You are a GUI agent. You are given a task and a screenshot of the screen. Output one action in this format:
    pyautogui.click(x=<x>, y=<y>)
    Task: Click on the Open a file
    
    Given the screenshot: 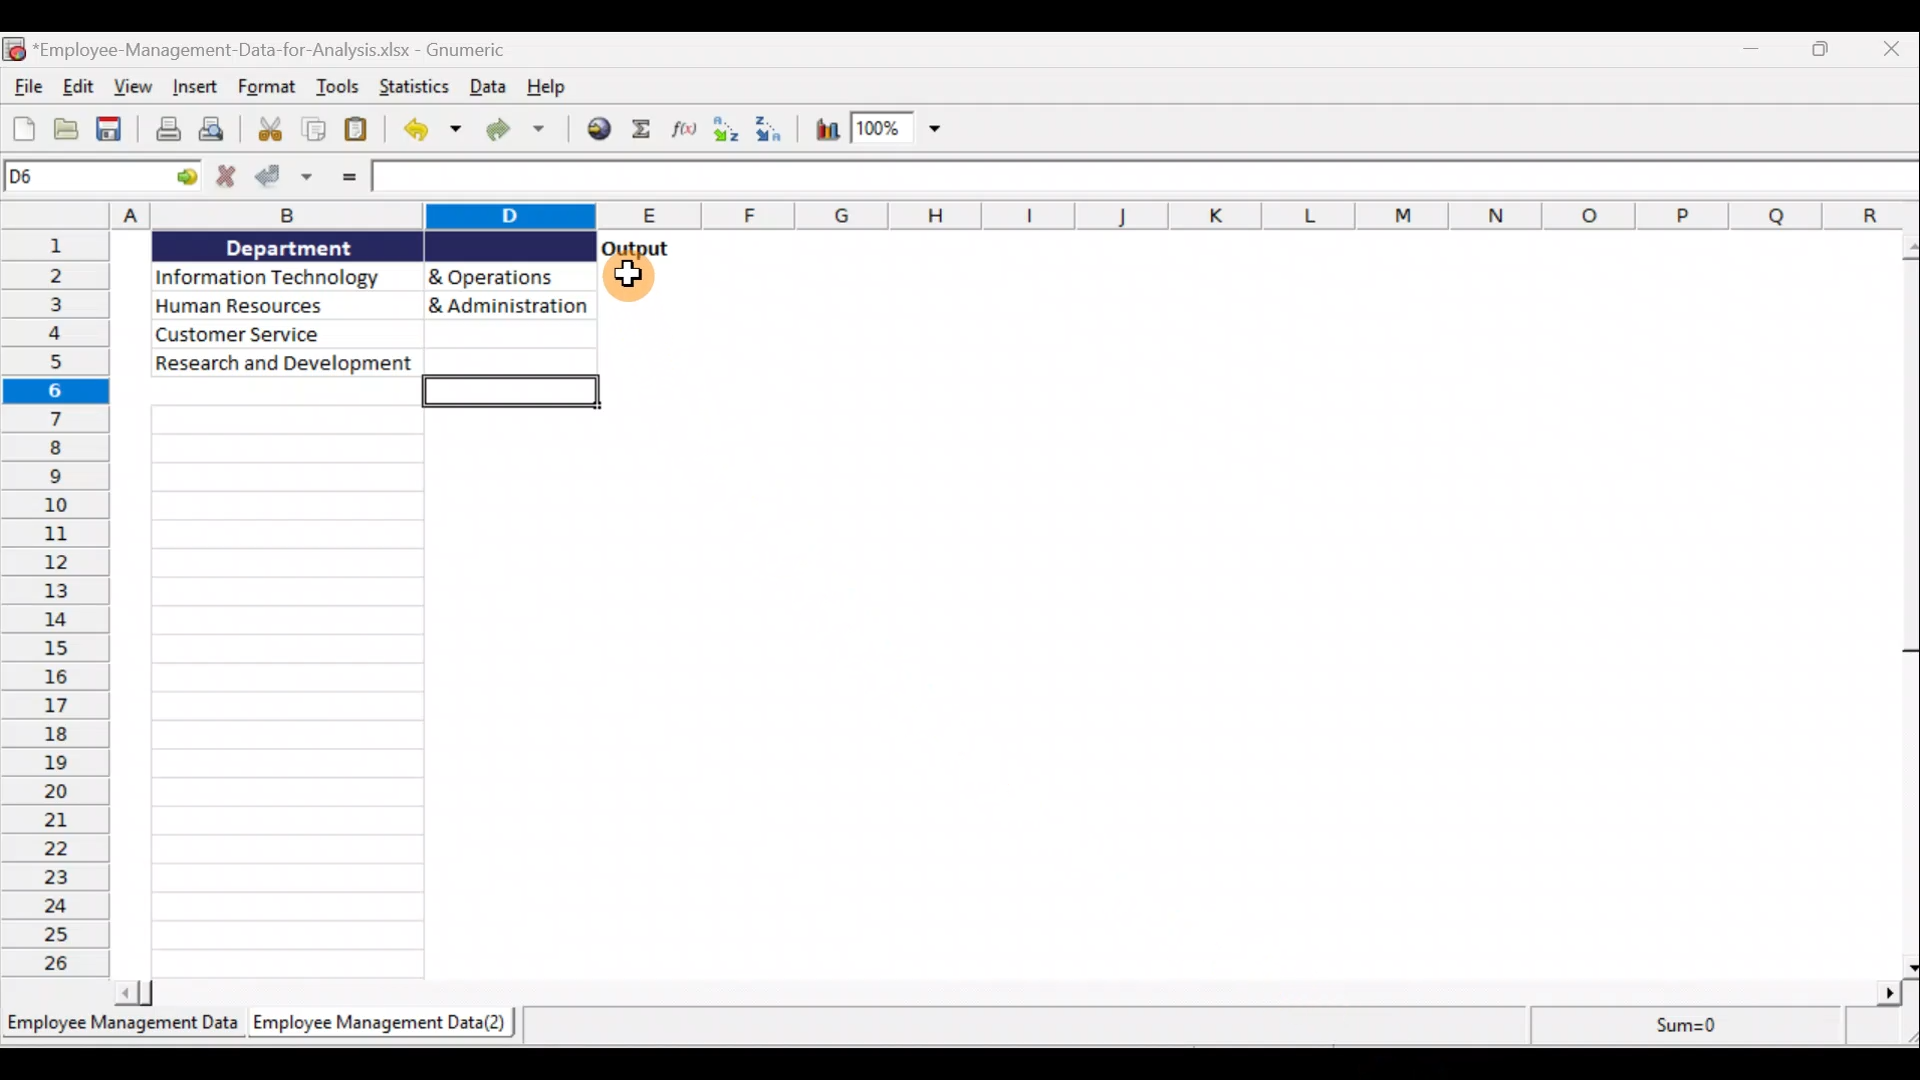 What is the action you would take?
    pyautogui.click(x=68, y=128)
    